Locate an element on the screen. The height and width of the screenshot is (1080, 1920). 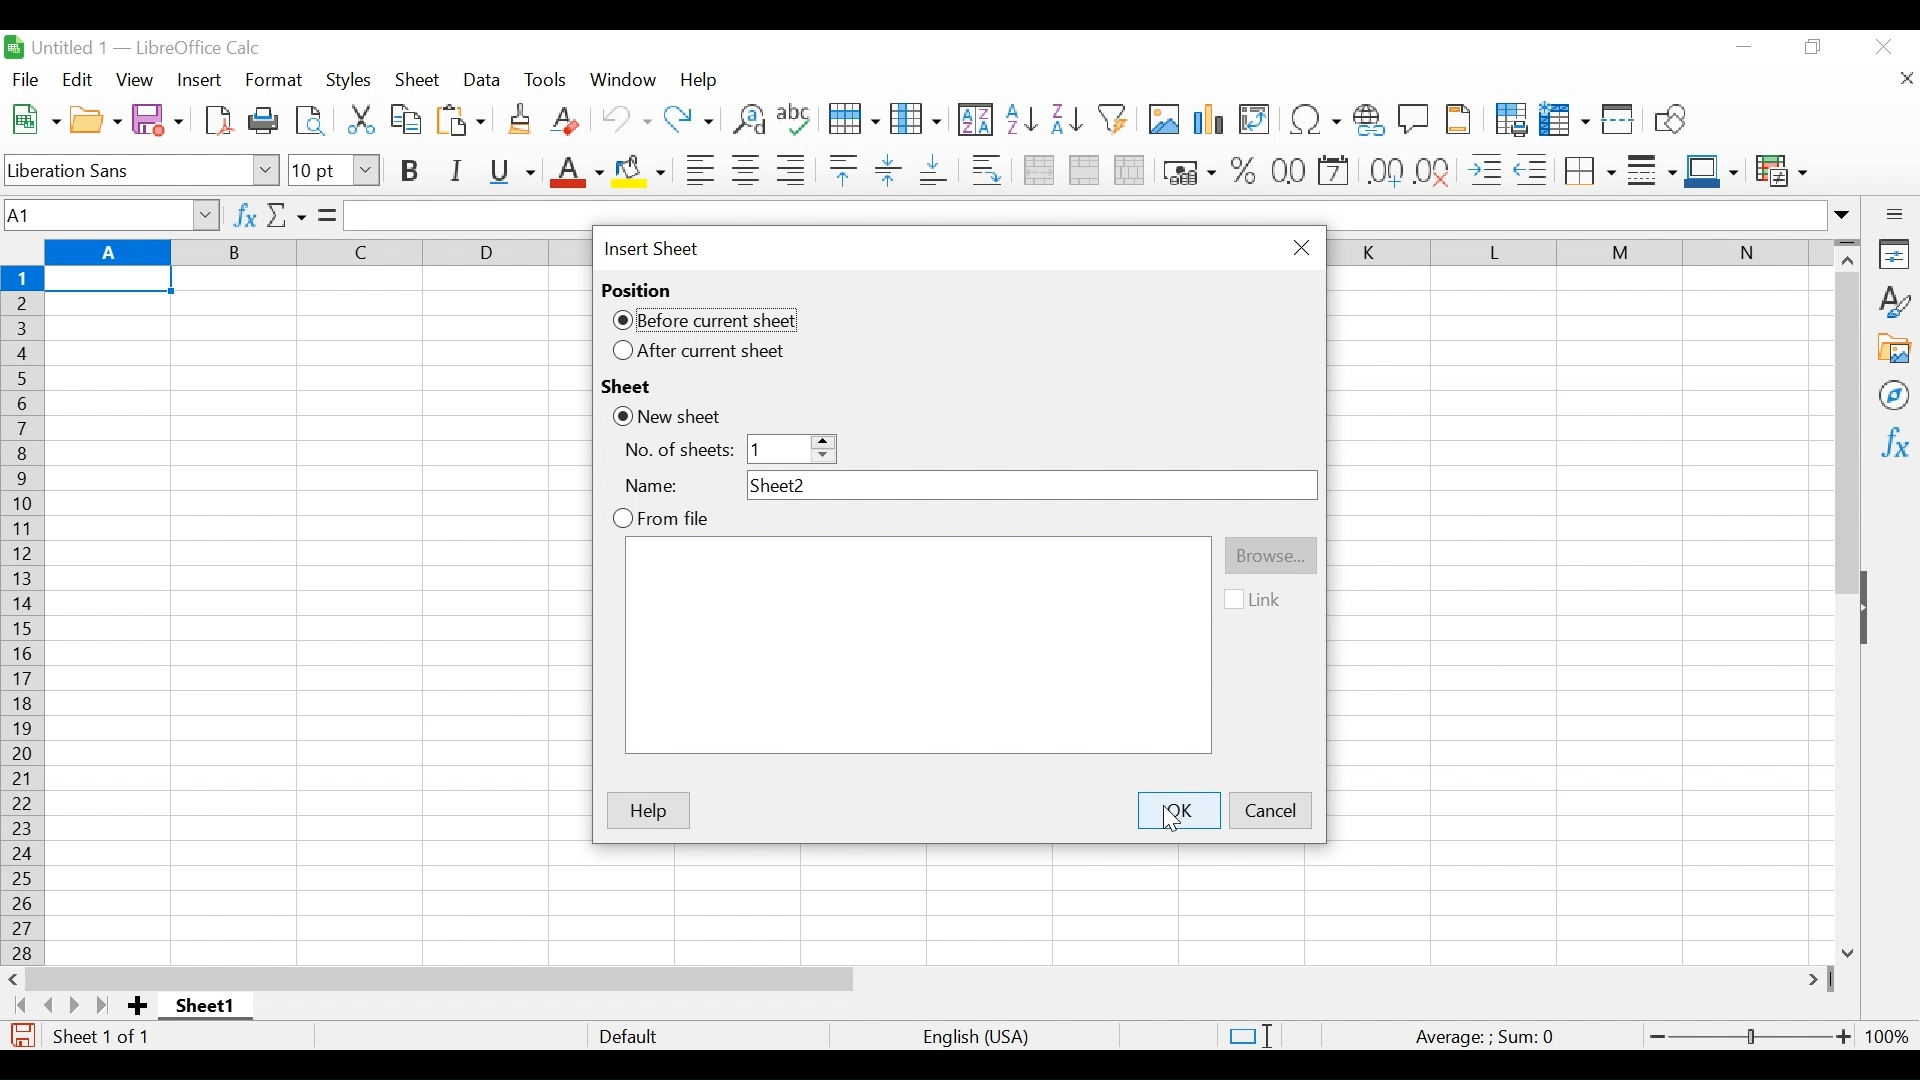
Insert or Edit Pivot table is located at coordinates (1256, 120).